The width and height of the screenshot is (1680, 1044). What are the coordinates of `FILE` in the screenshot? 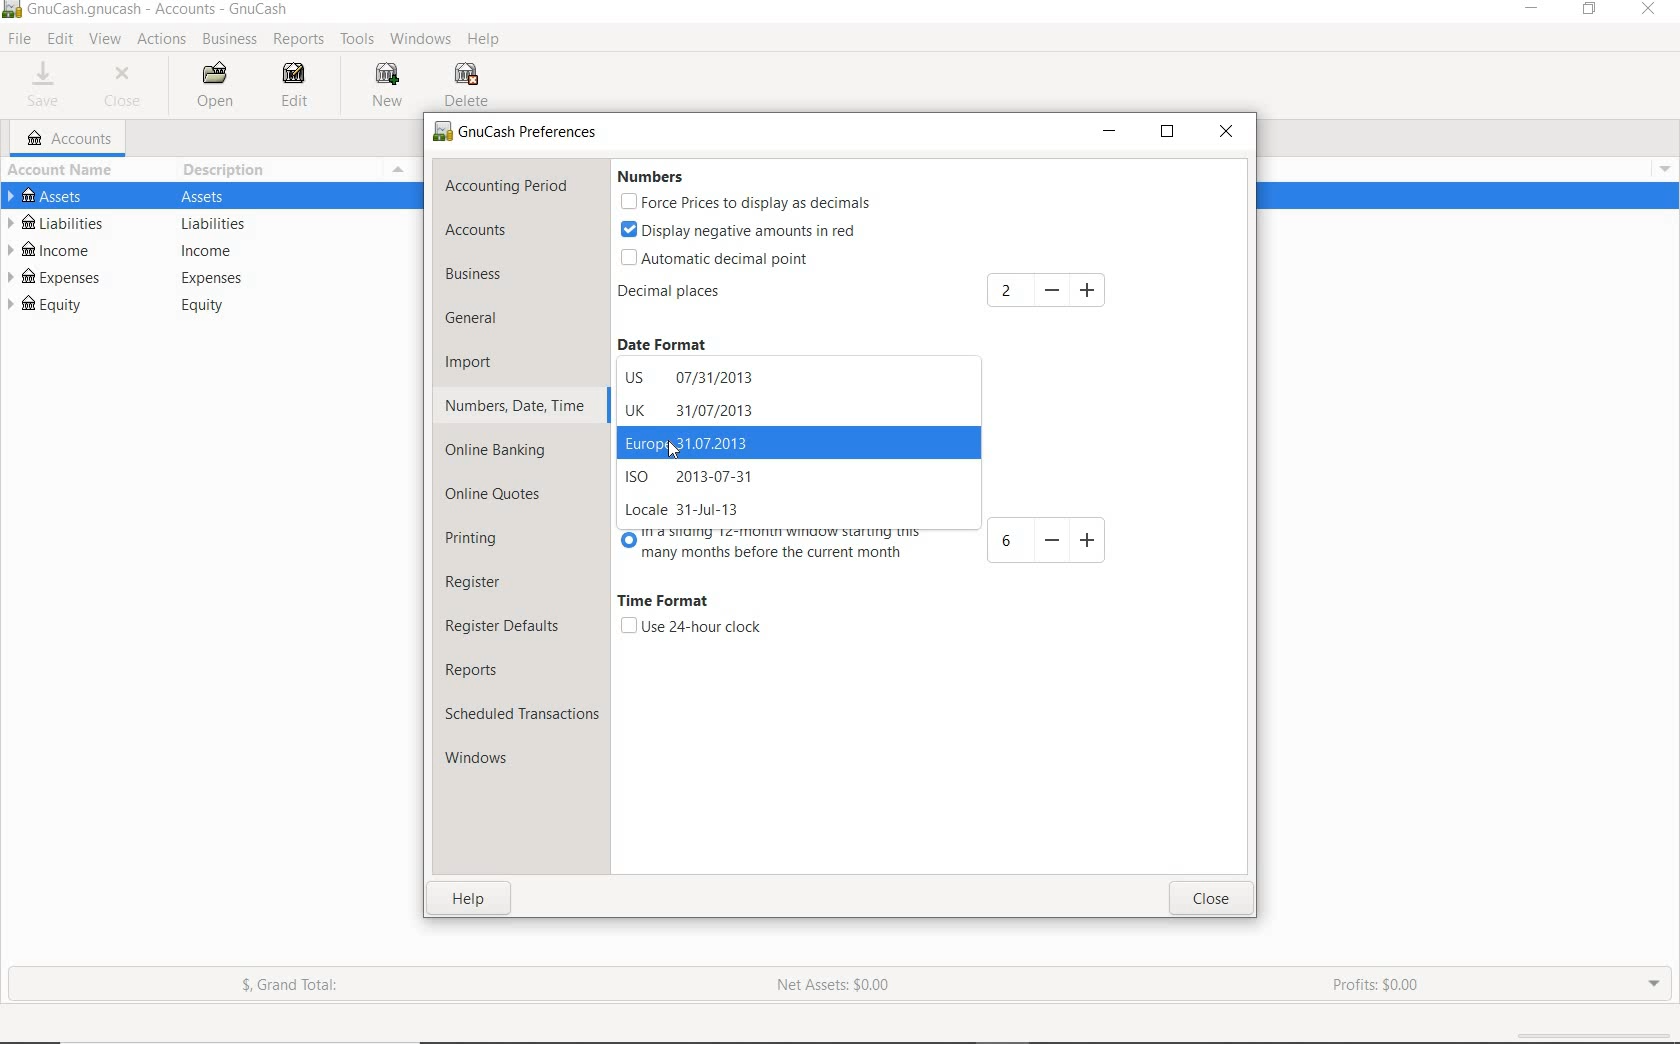 It's located at (21, 39).